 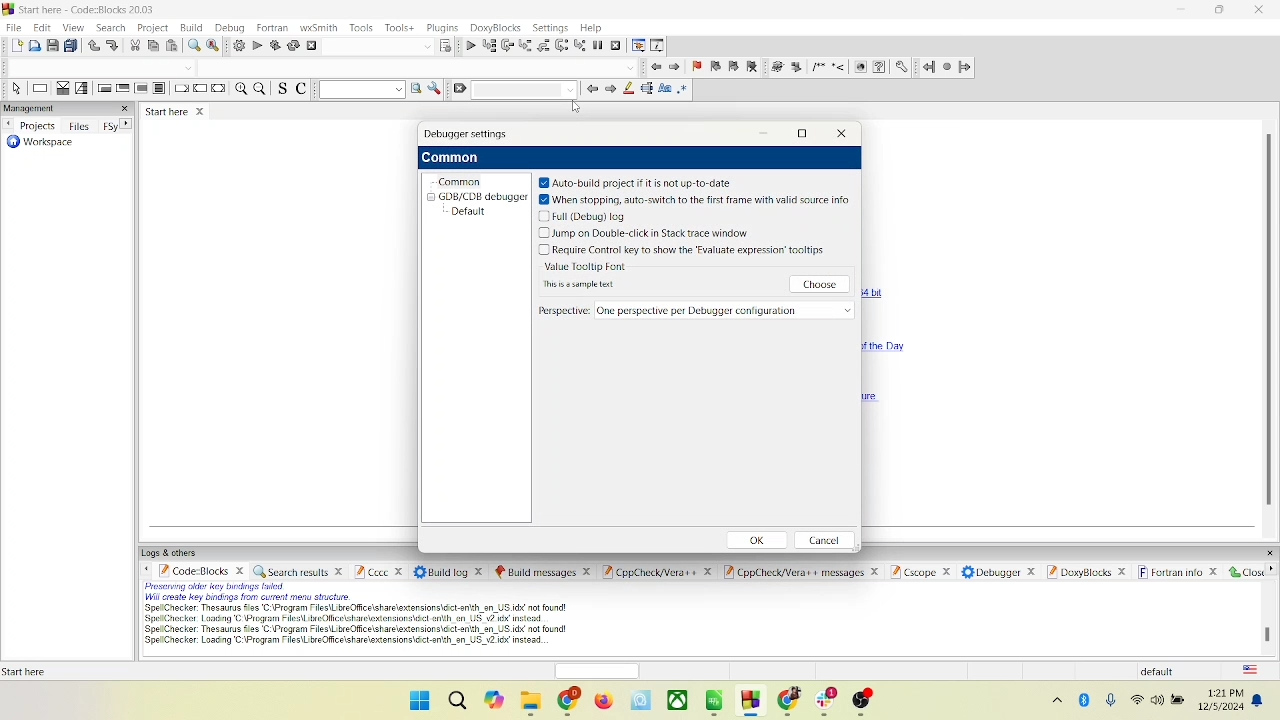 I want to click on undo, so click(x=93, y=46).